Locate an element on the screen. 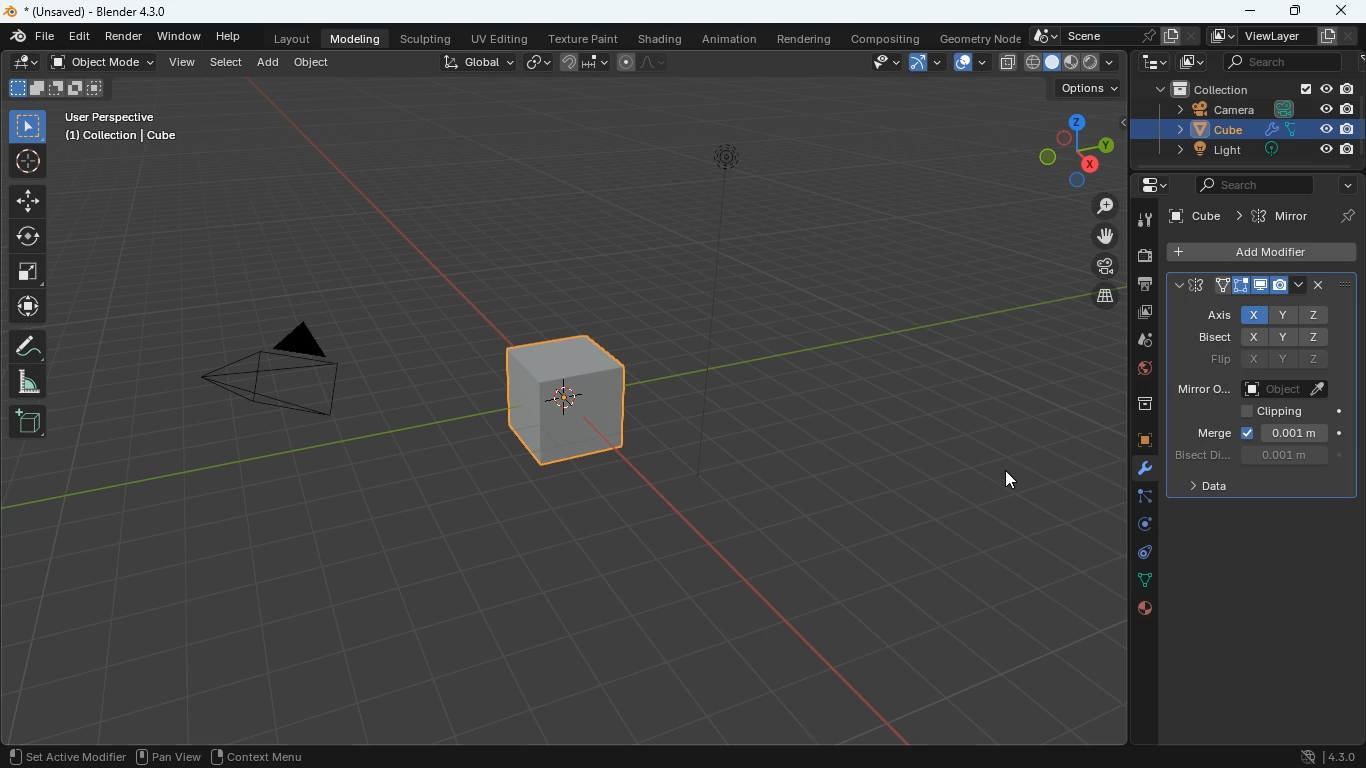 This screenshot has height=768, width=1366. help is located at coordinates (227, 38).